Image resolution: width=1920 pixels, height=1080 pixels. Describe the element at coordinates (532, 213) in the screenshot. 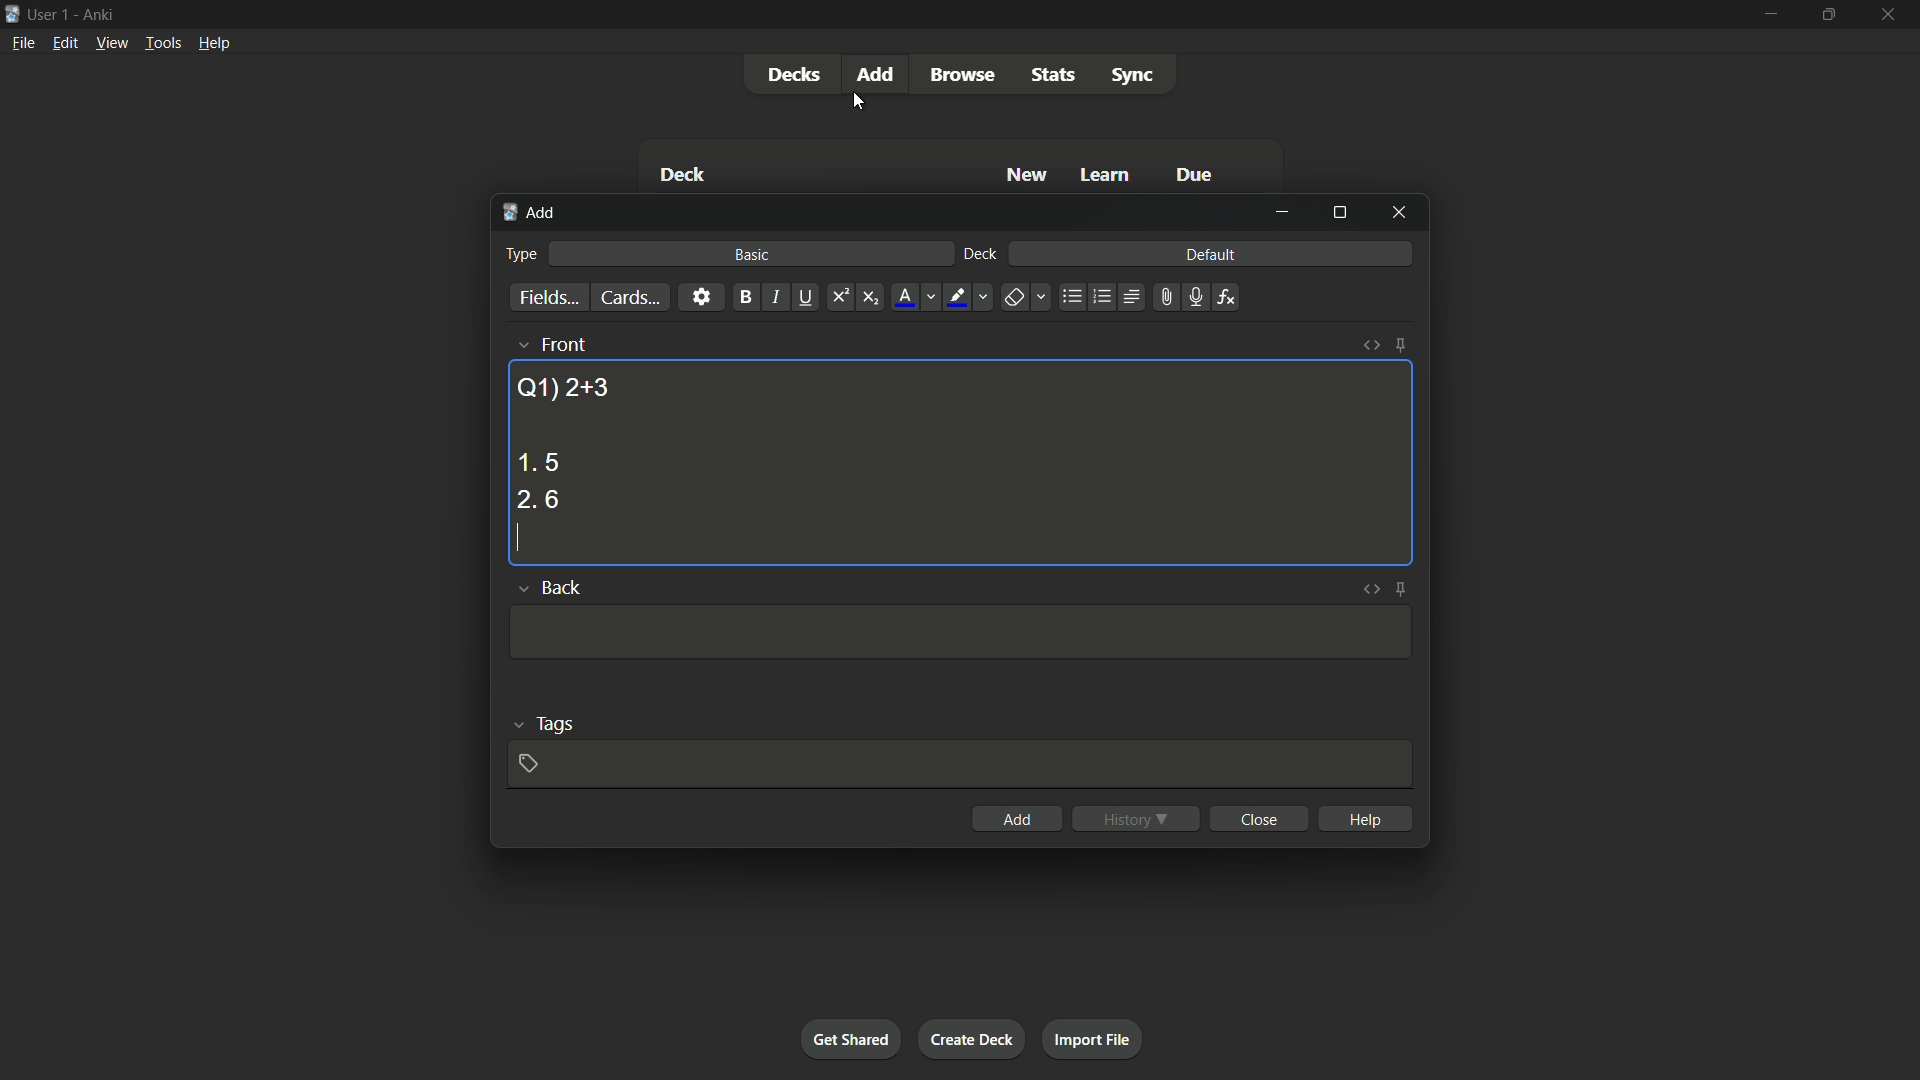

I see `add` at that location.